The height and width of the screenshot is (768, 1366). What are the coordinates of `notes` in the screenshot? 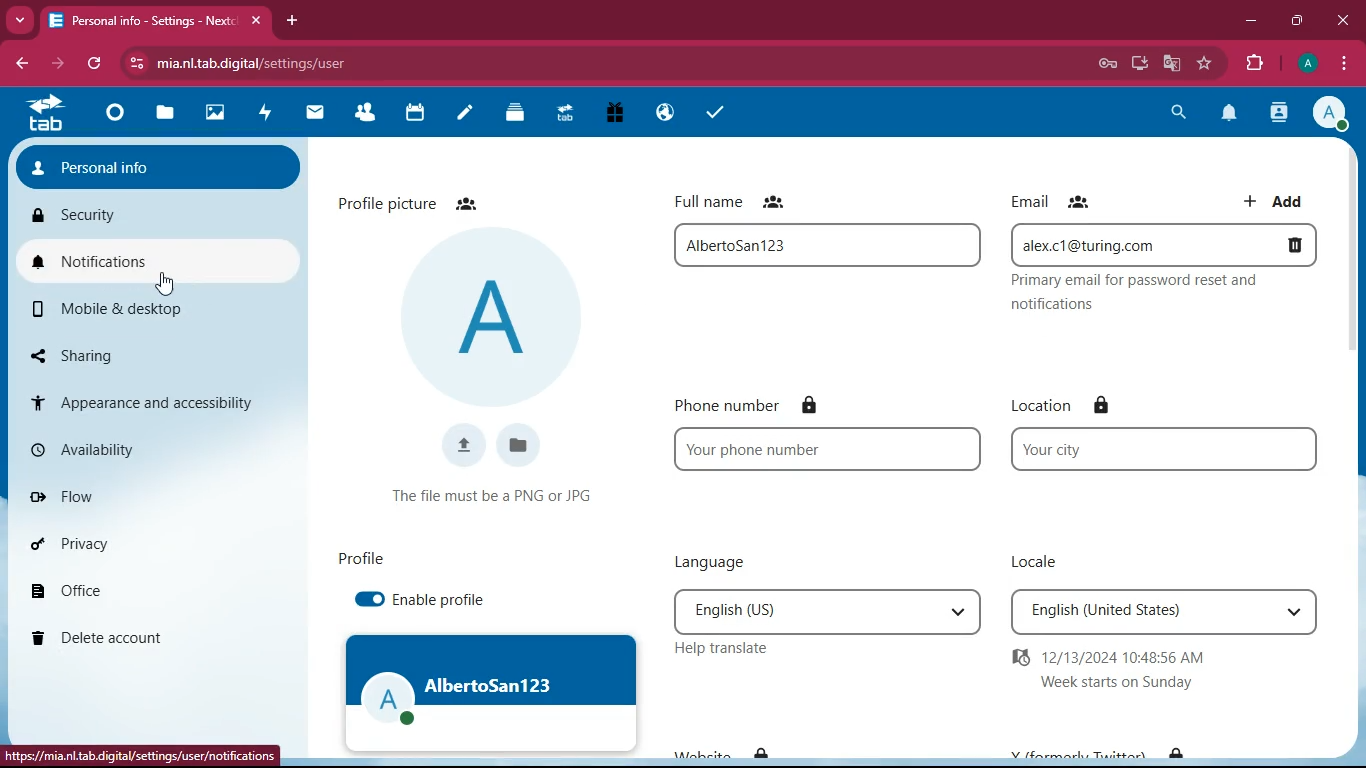 It's located at (467, 115).